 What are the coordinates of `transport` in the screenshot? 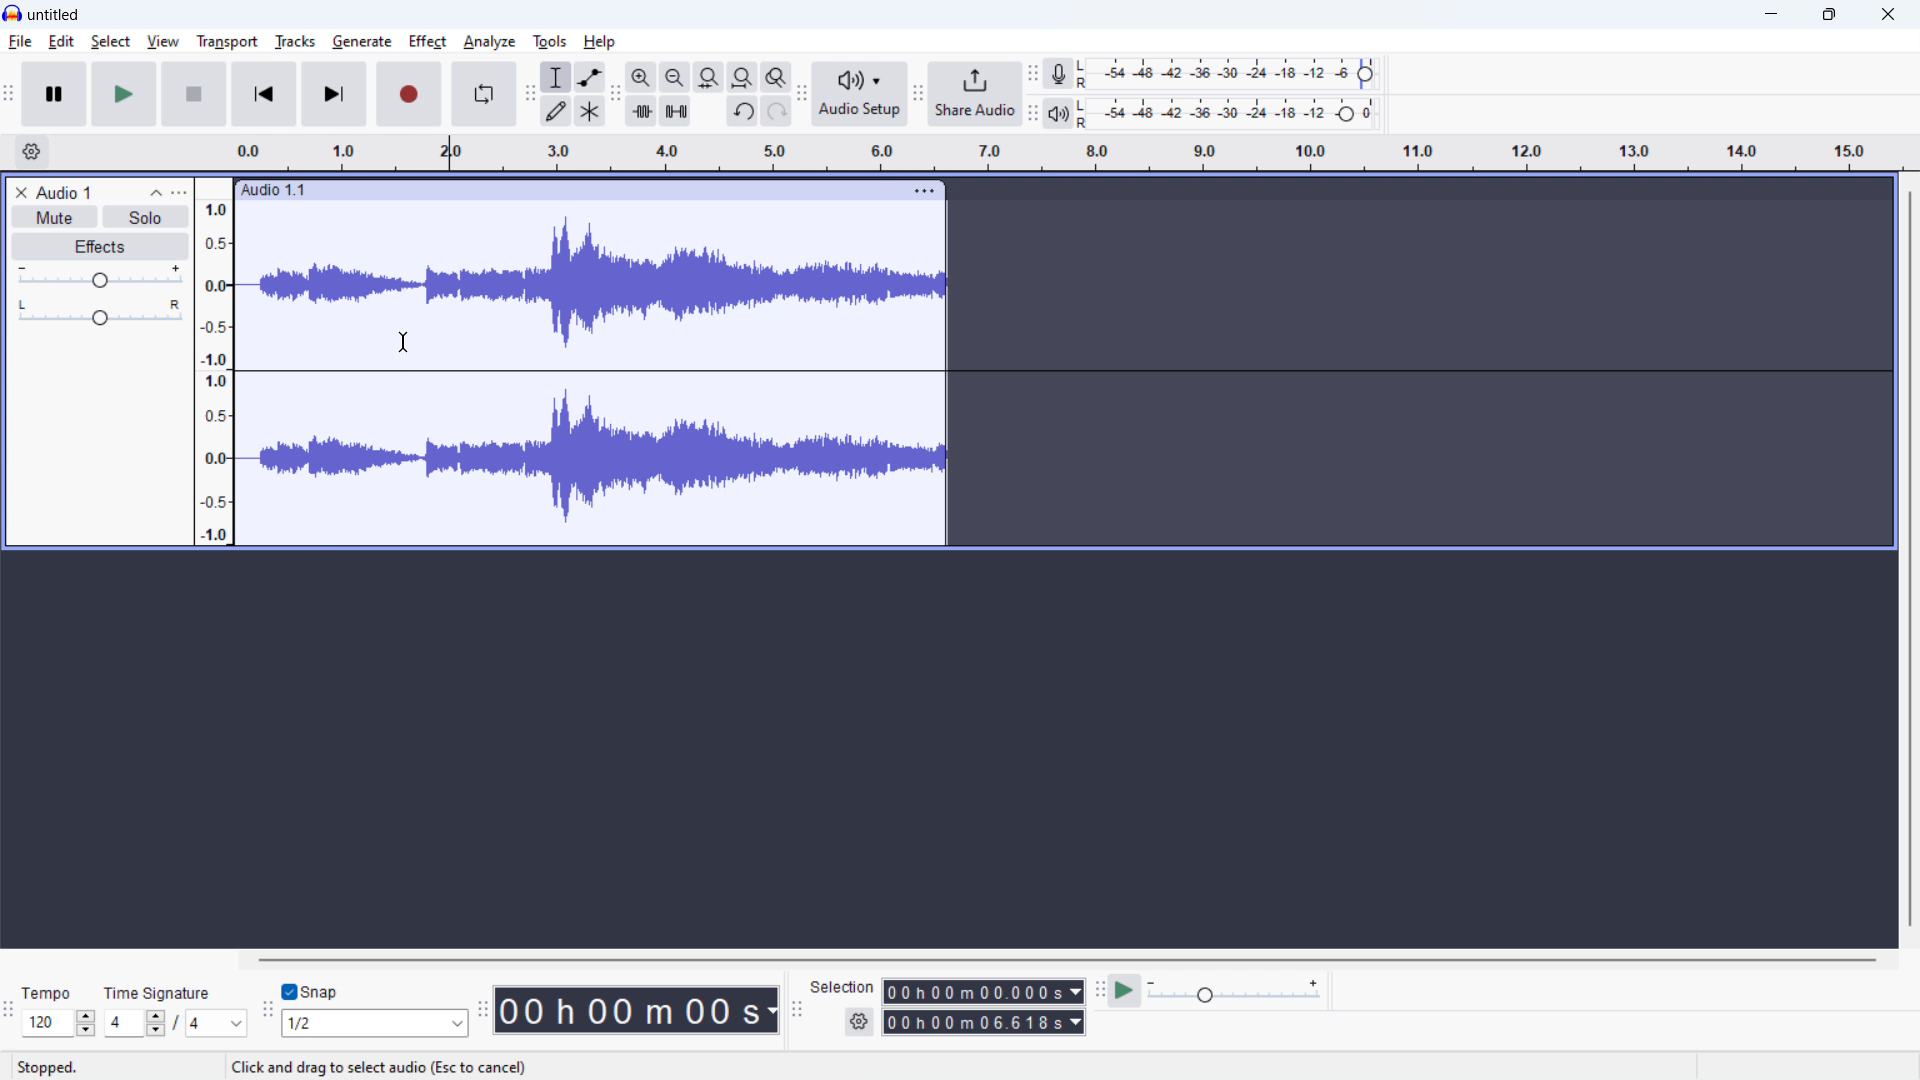 It's located at (226, 41).